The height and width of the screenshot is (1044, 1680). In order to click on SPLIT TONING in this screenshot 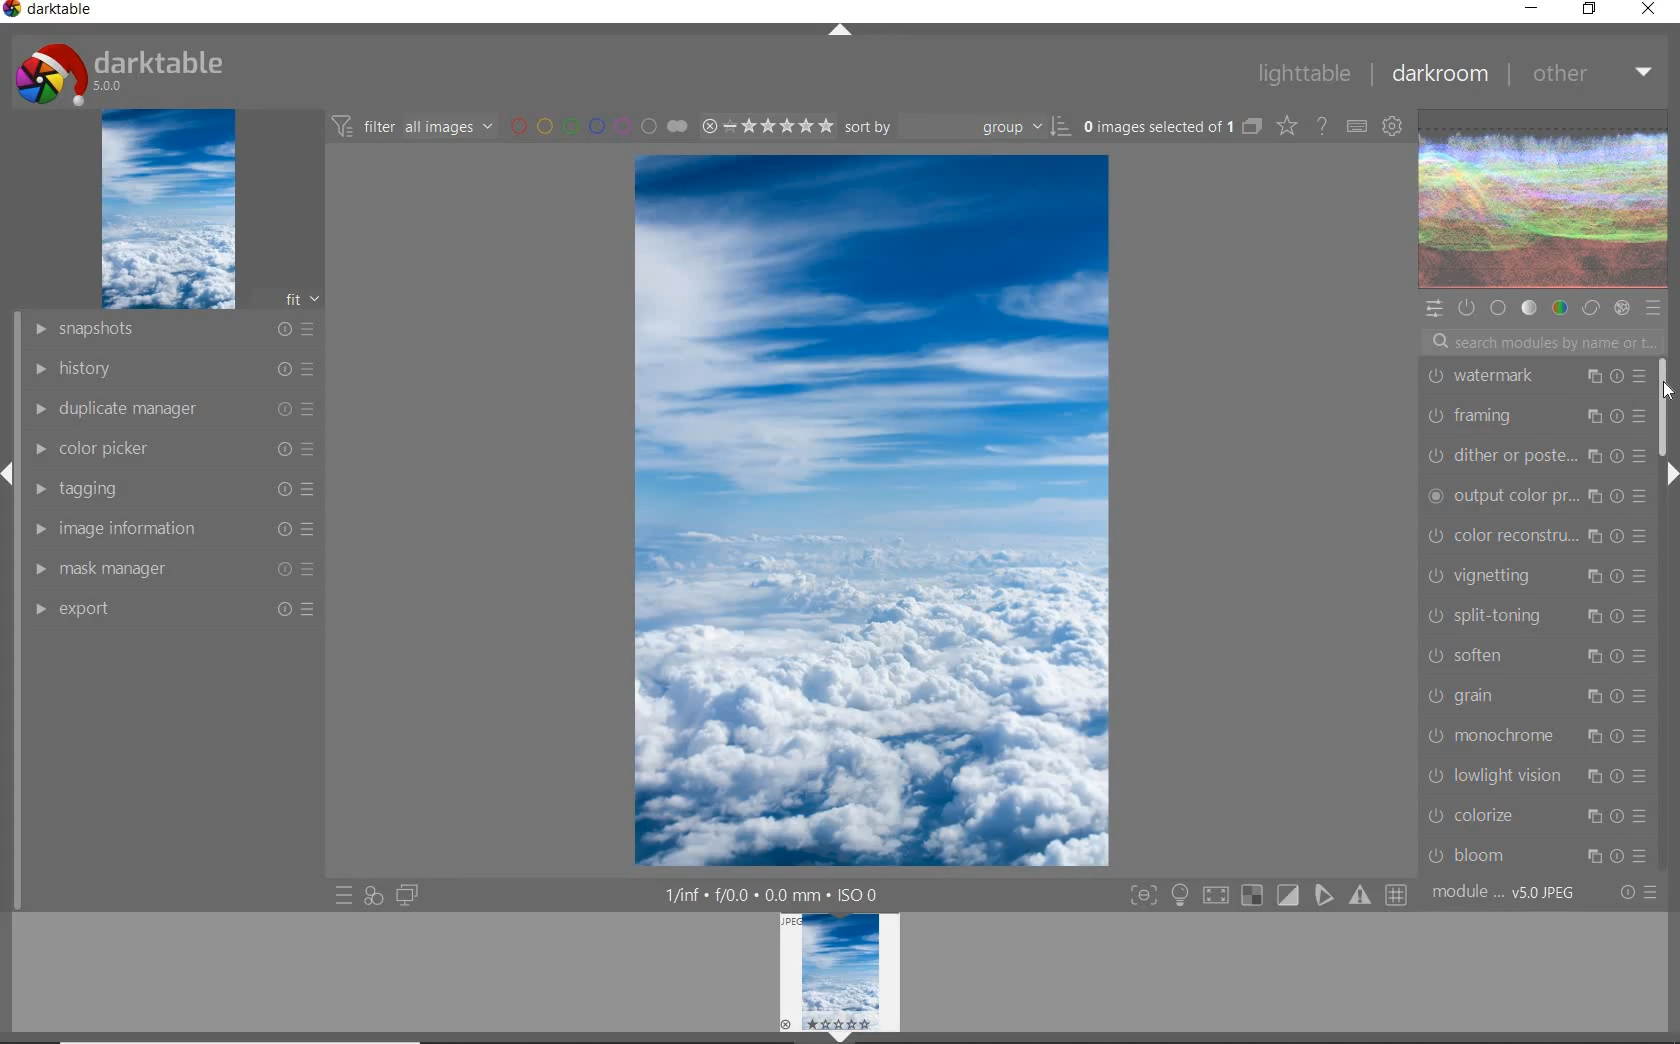, I will do `click(1536, 617)`.